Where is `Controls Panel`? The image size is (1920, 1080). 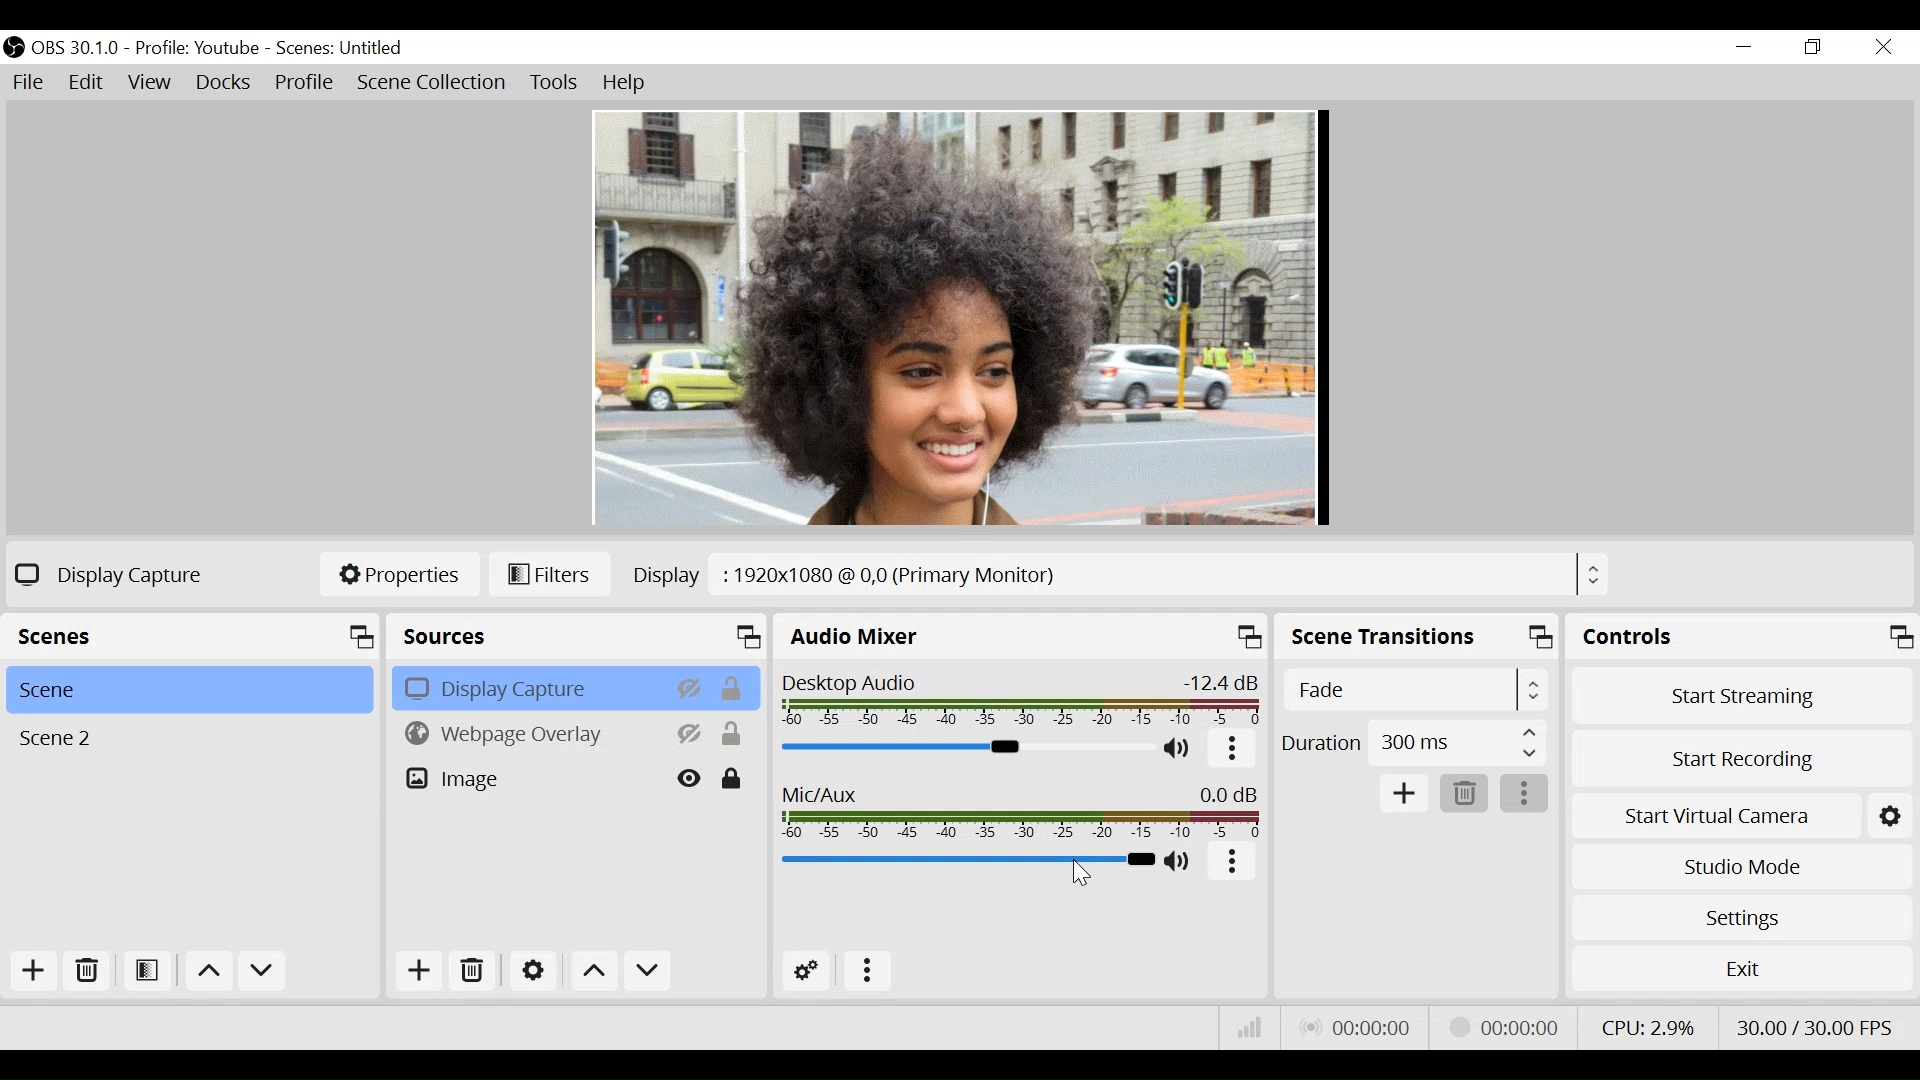 Controls Panel is located at coordinates (1742, 636).